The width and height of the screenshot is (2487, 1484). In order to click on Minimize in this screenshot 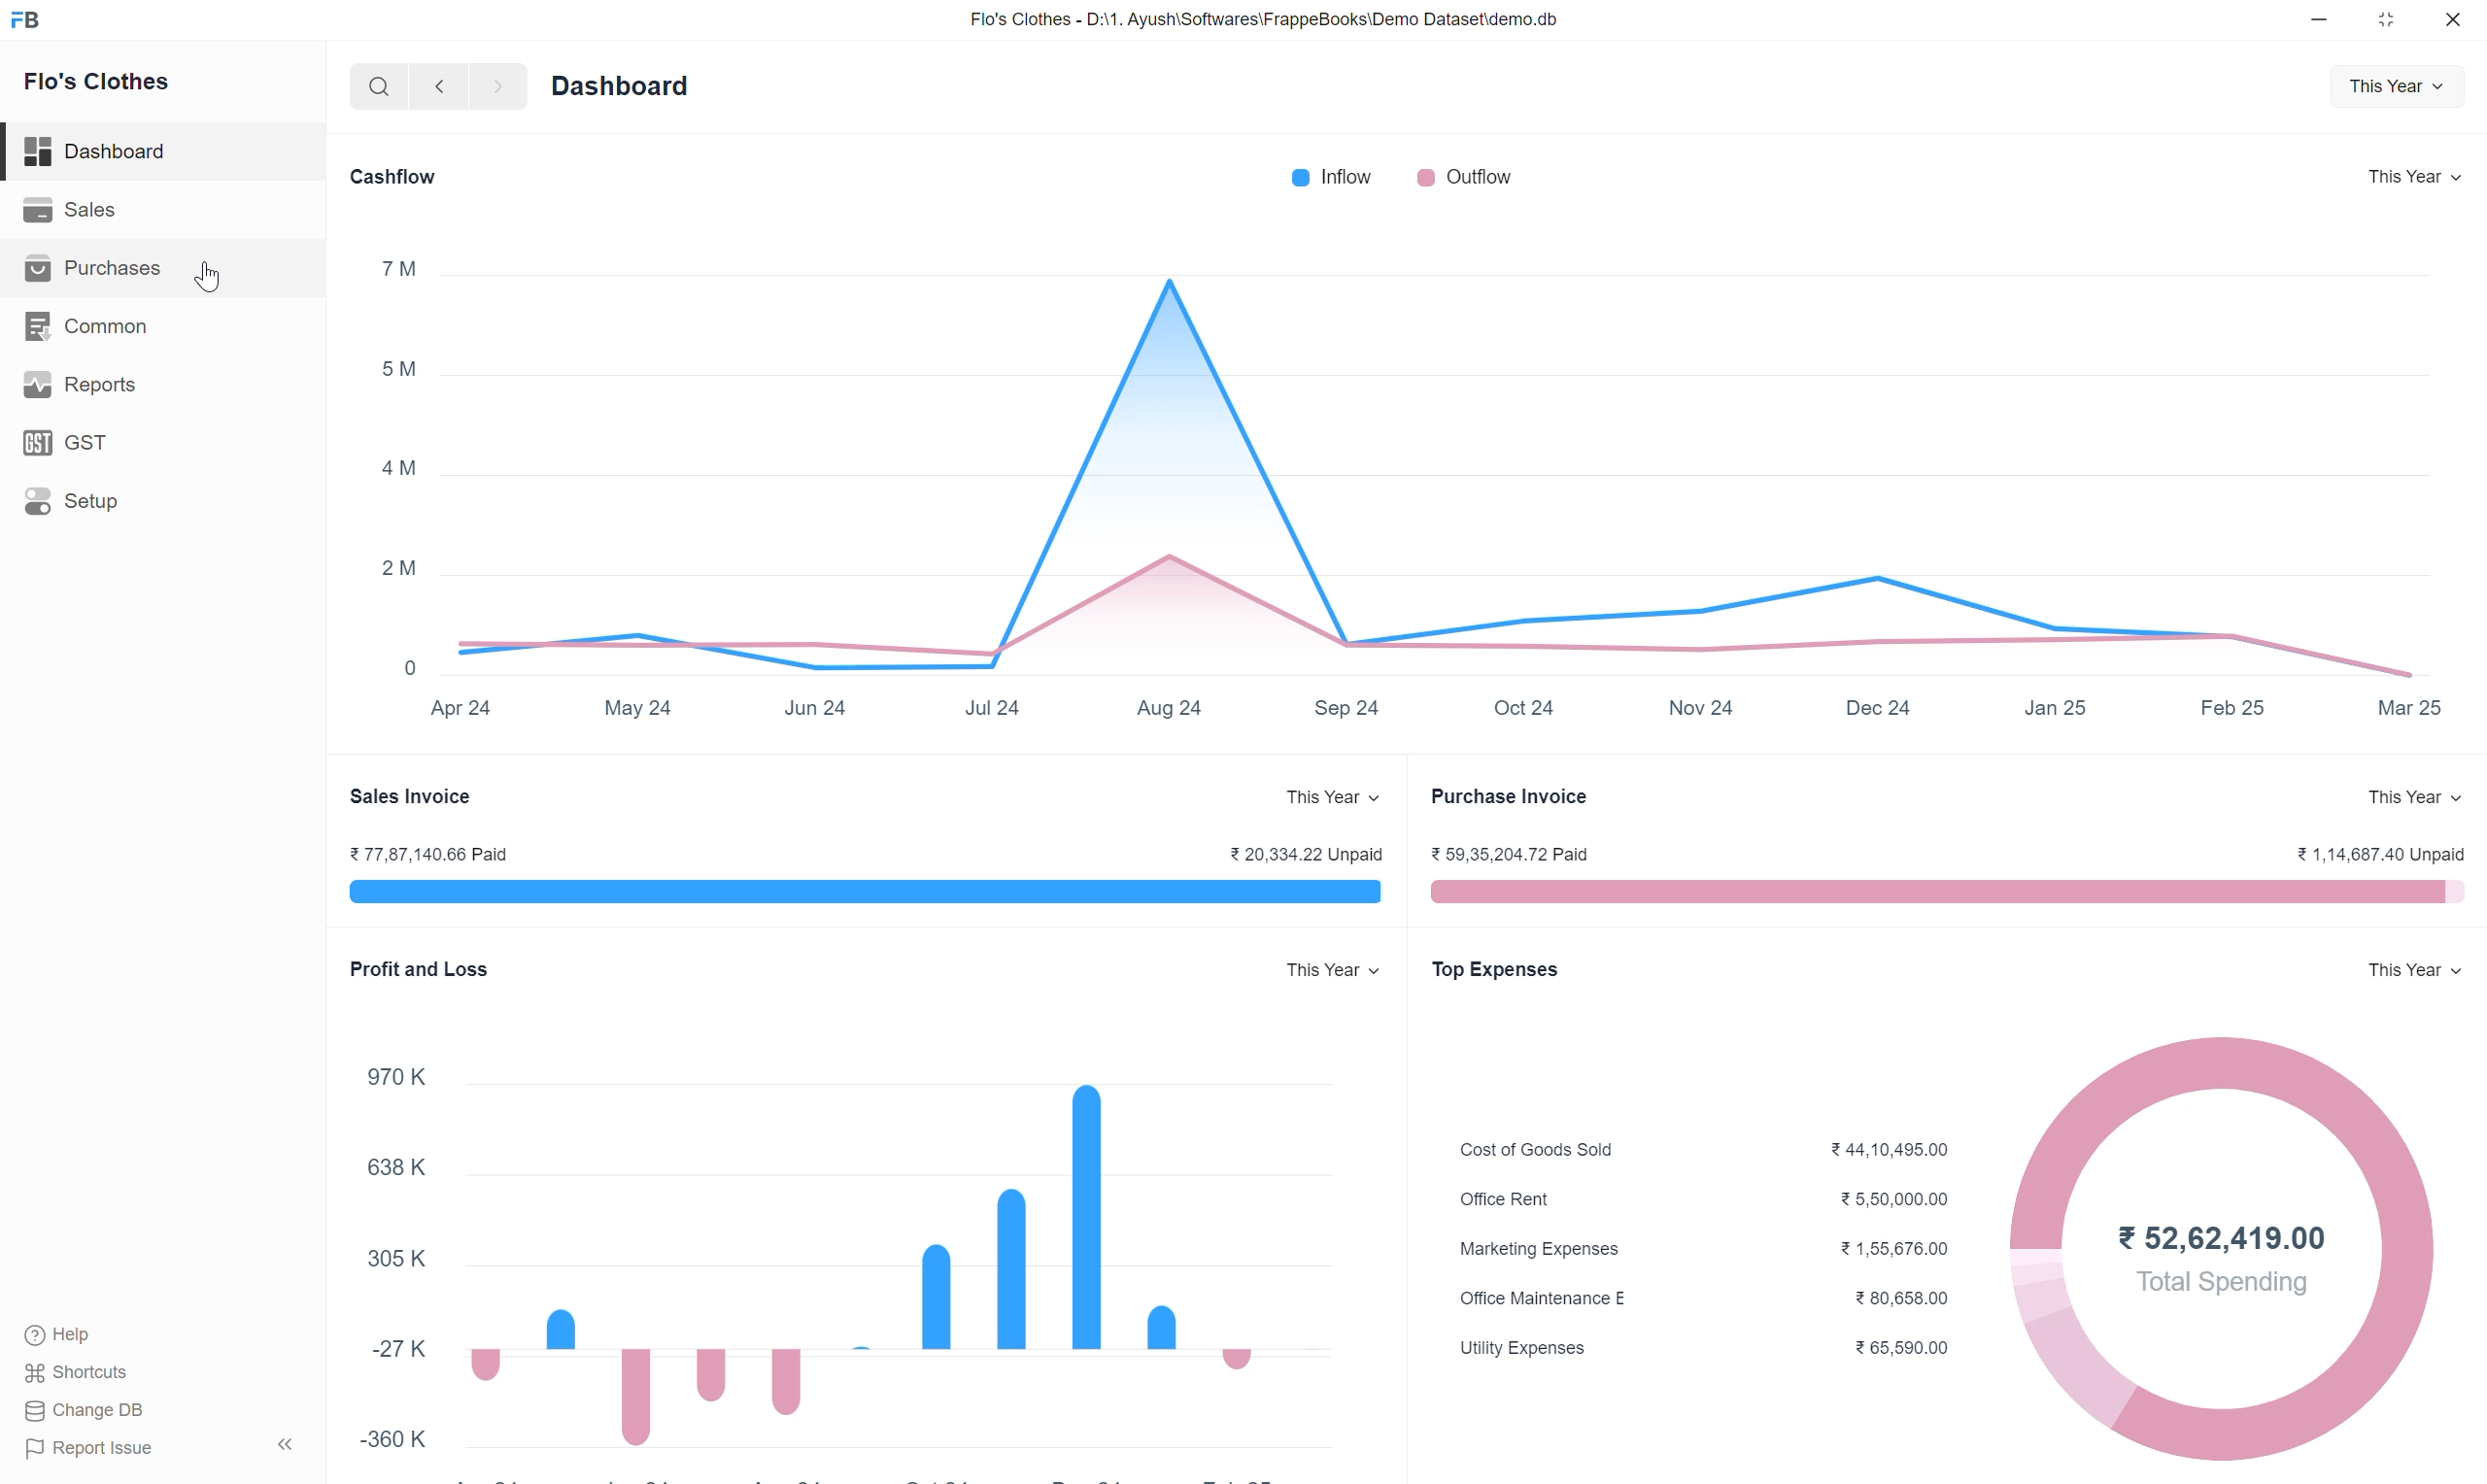, I will do `click(2319, 19)`.